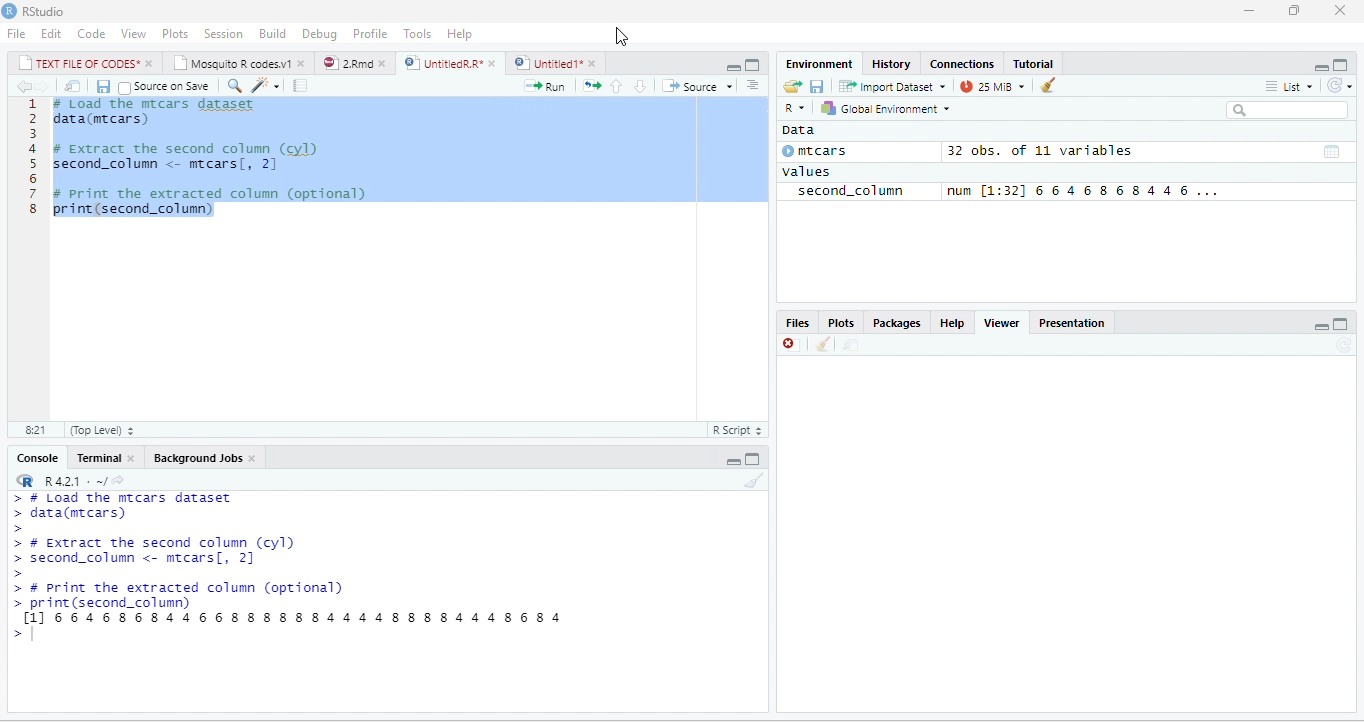 The width and height of the screenshot is (1364, 722). What do you see at coordinates (1039, 152) in the screenshot?
I see `32 obs. of 11 variables` at bounding box center [1039, 152].